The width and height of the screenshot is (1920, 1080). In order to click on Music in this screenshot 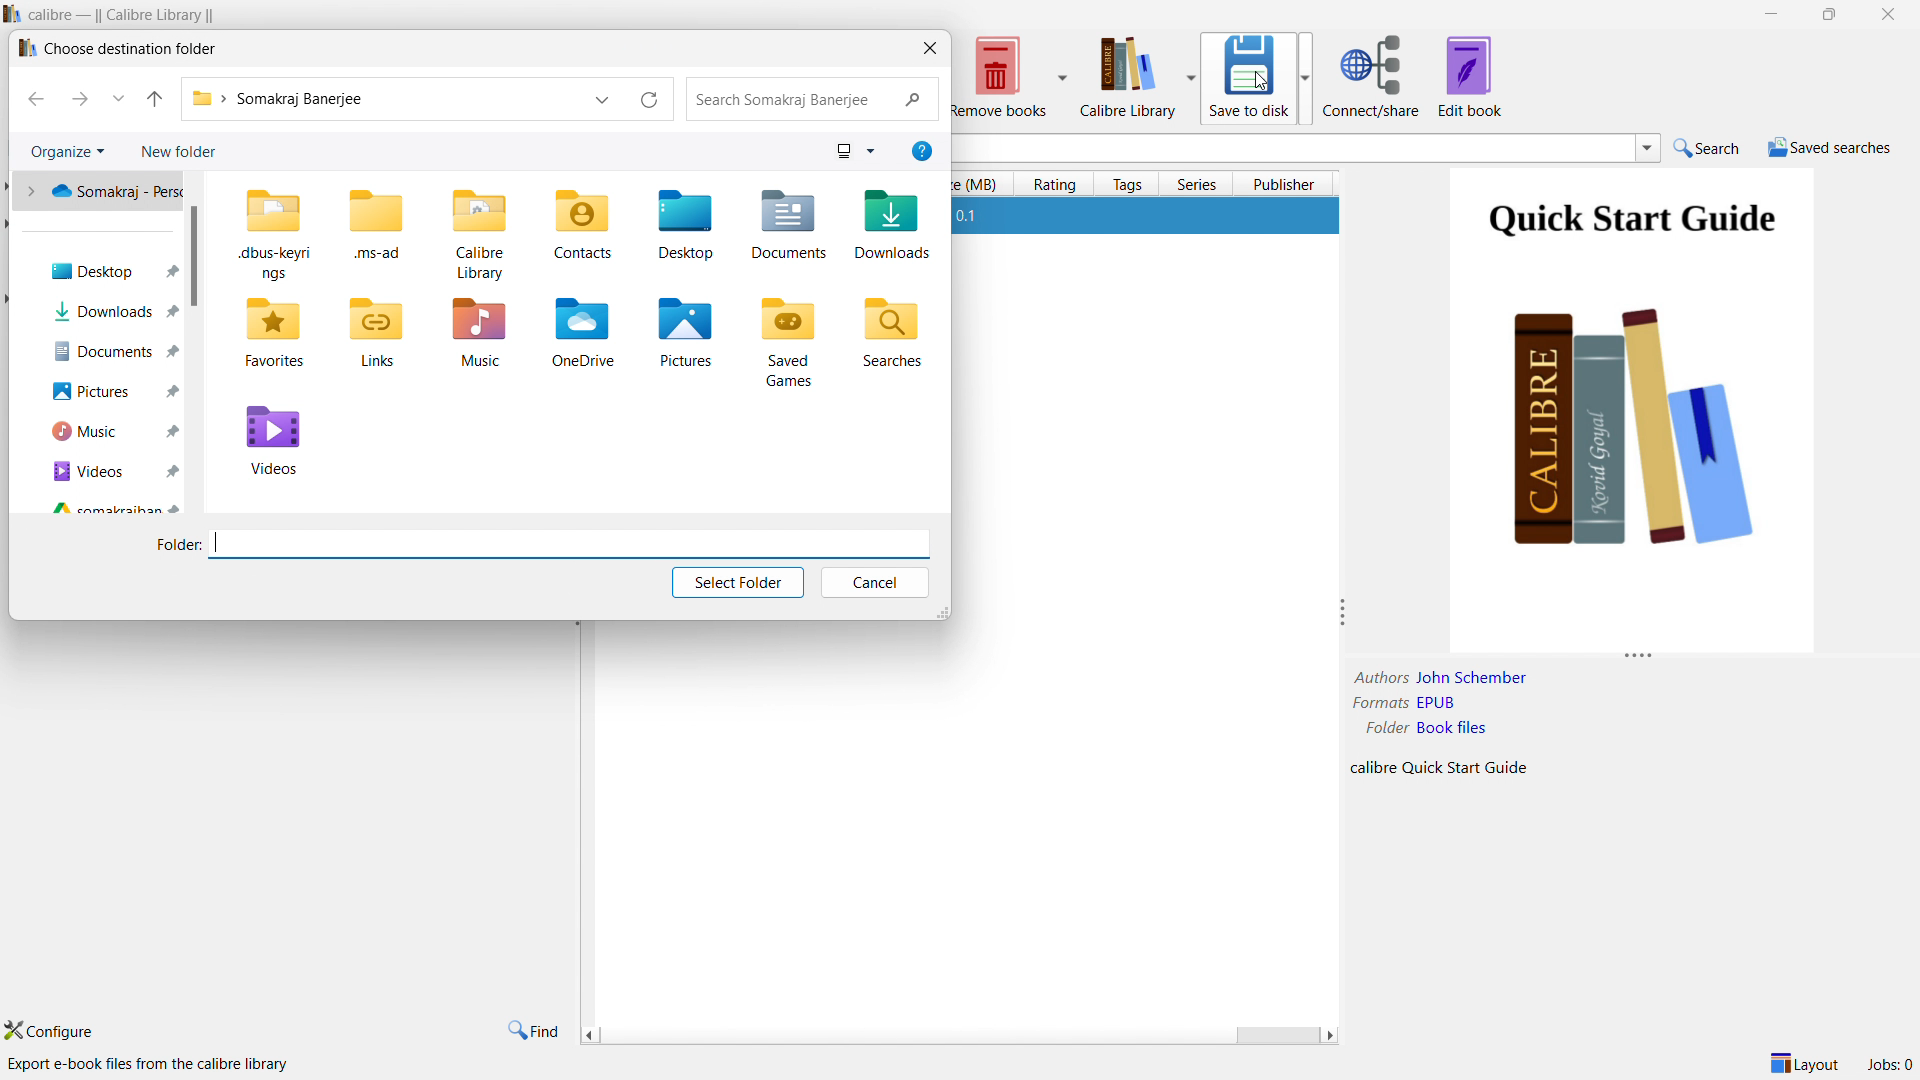, I will do `click(113, 431)`.